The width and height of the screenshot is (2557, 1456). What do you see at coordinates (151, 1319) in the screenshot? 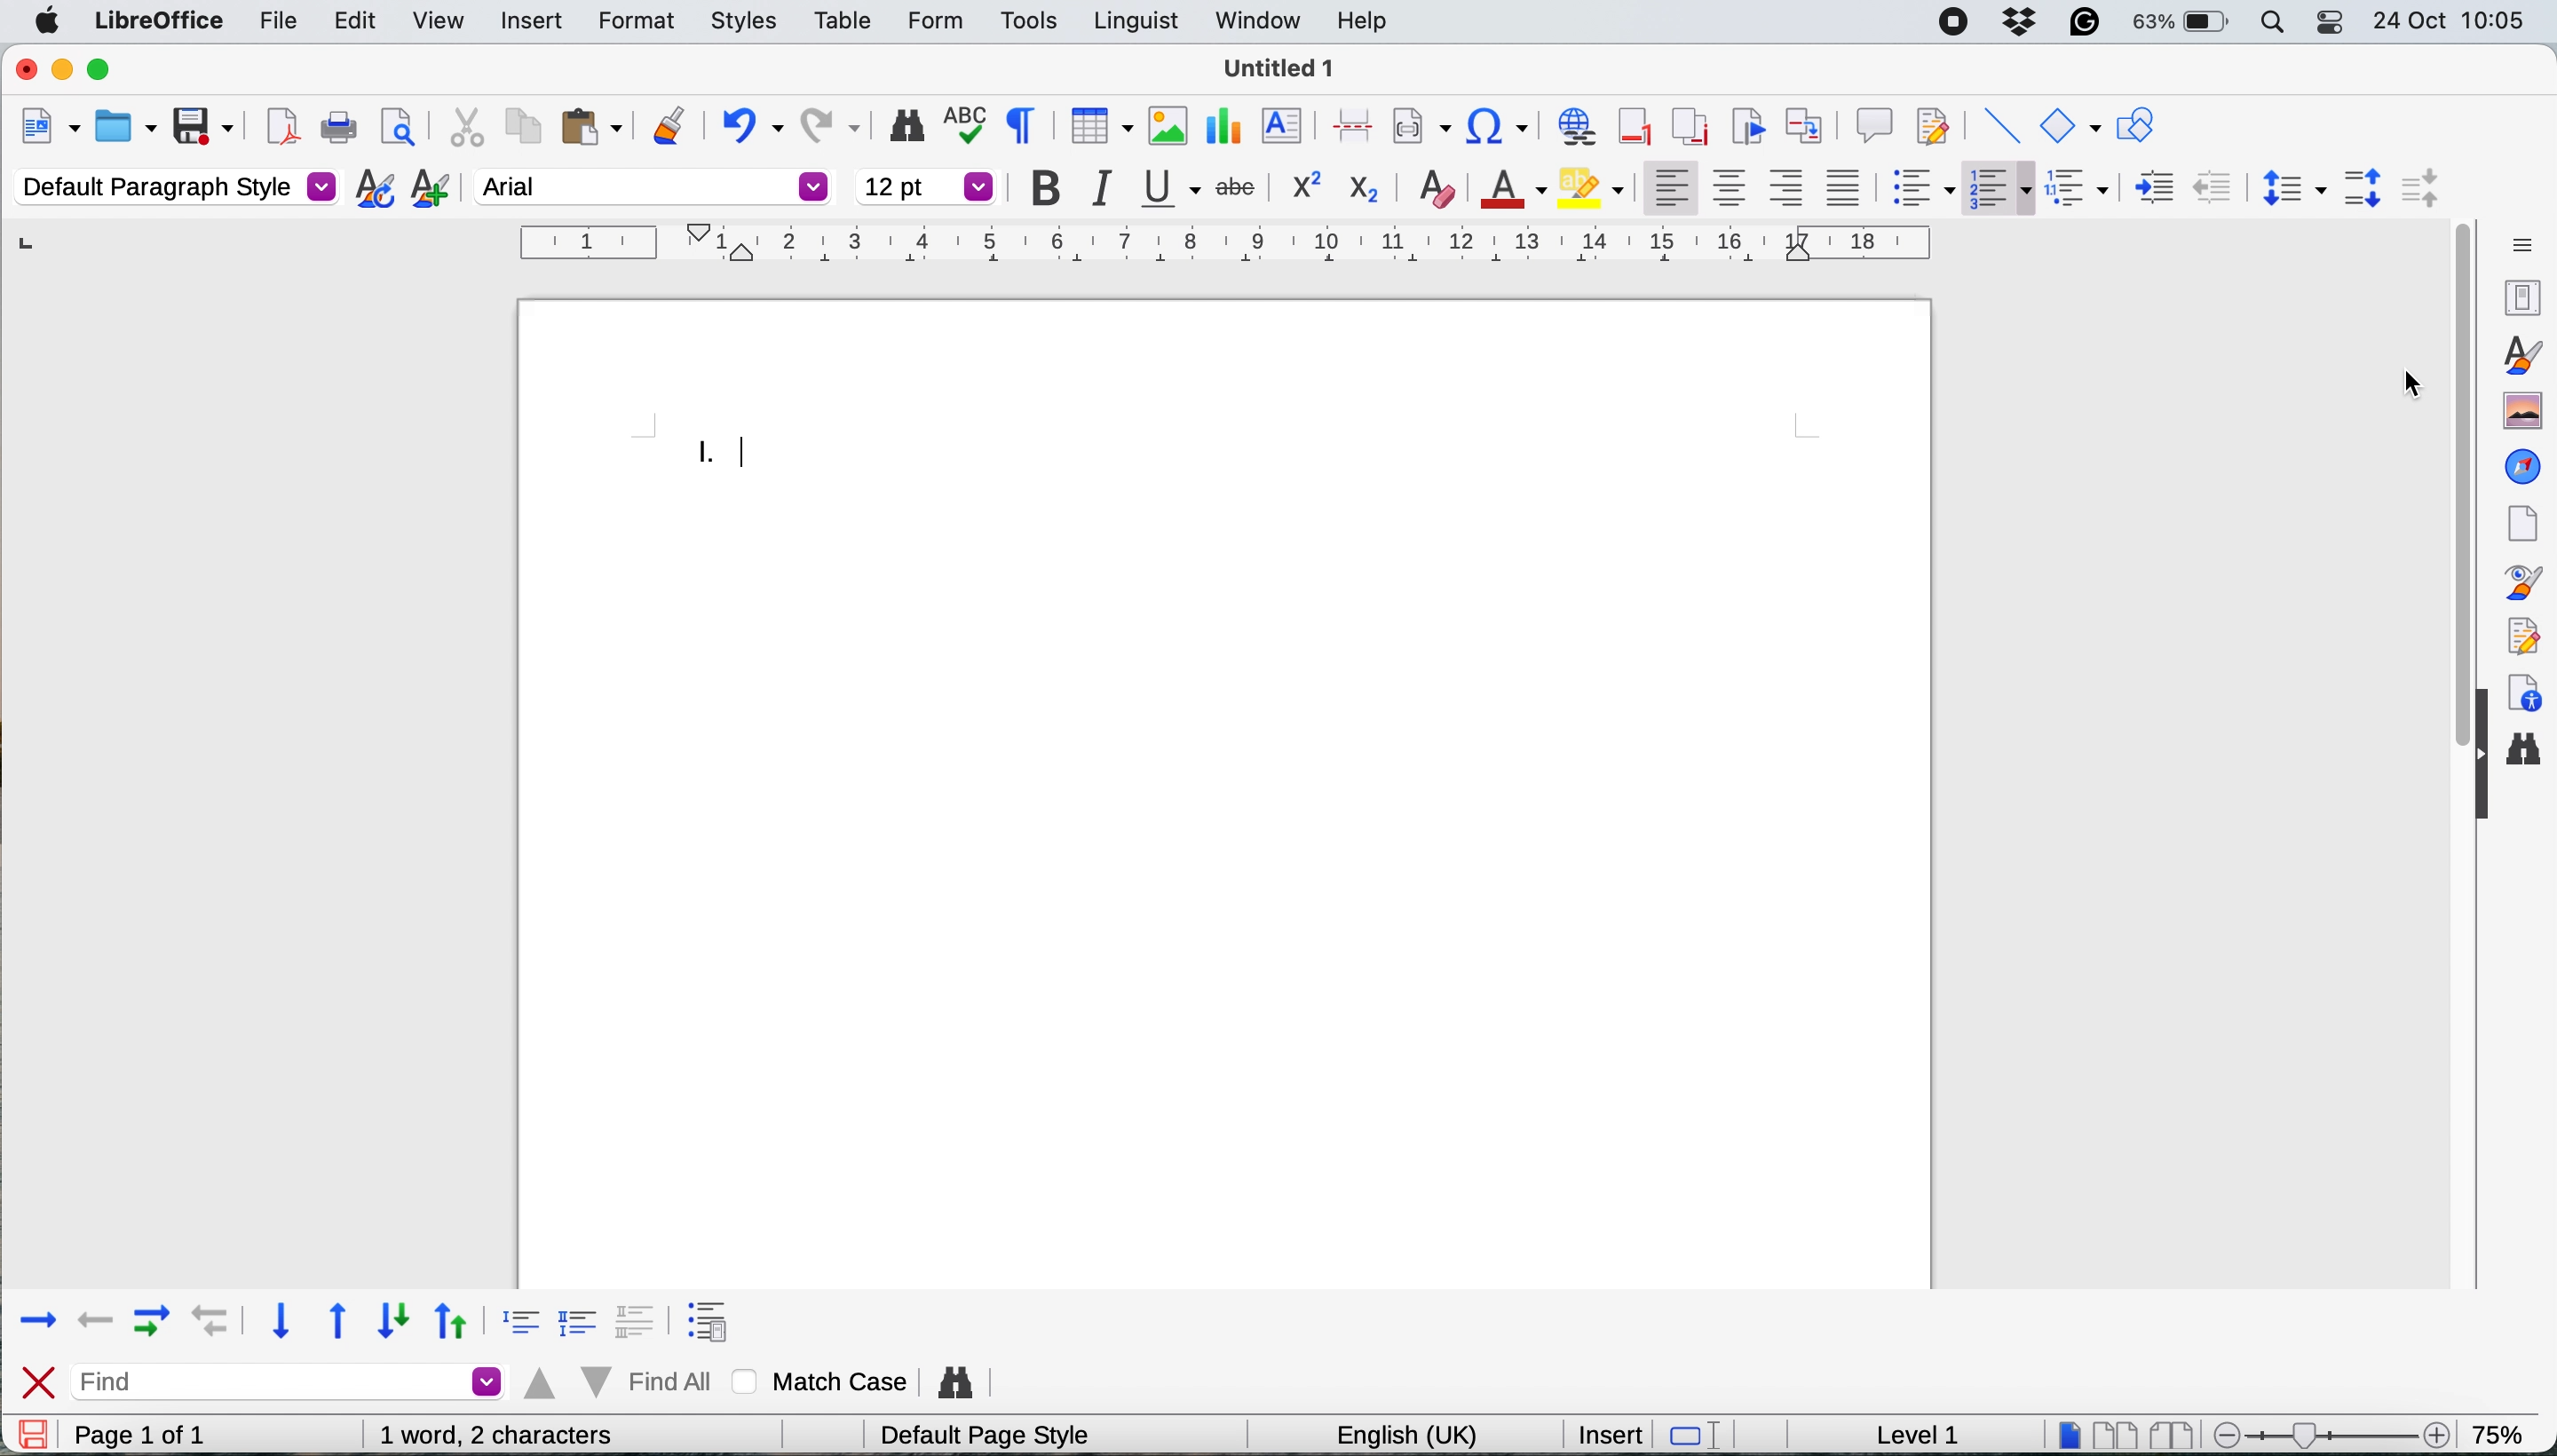
I see `forward with indent` at bounding box center [151, 1319].